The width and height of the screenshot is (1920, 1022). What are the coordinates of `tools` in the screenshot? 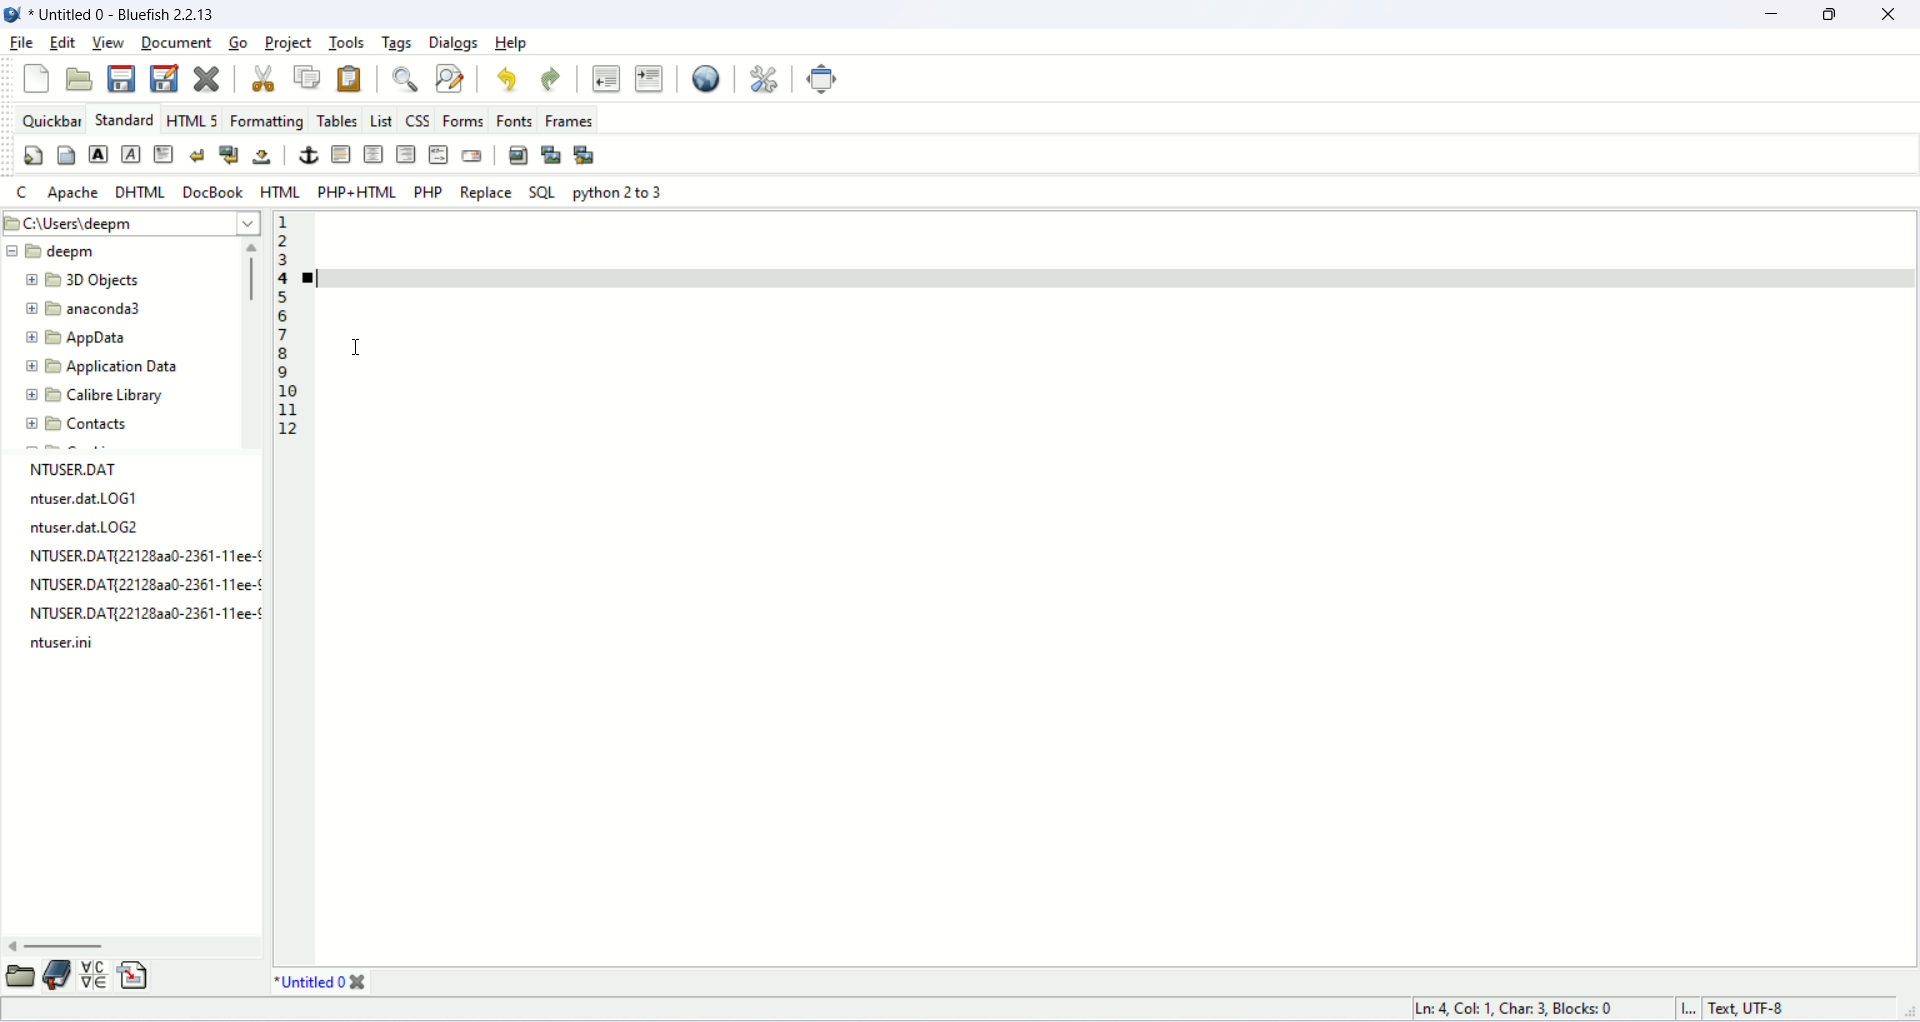 It's located at (346, 45).